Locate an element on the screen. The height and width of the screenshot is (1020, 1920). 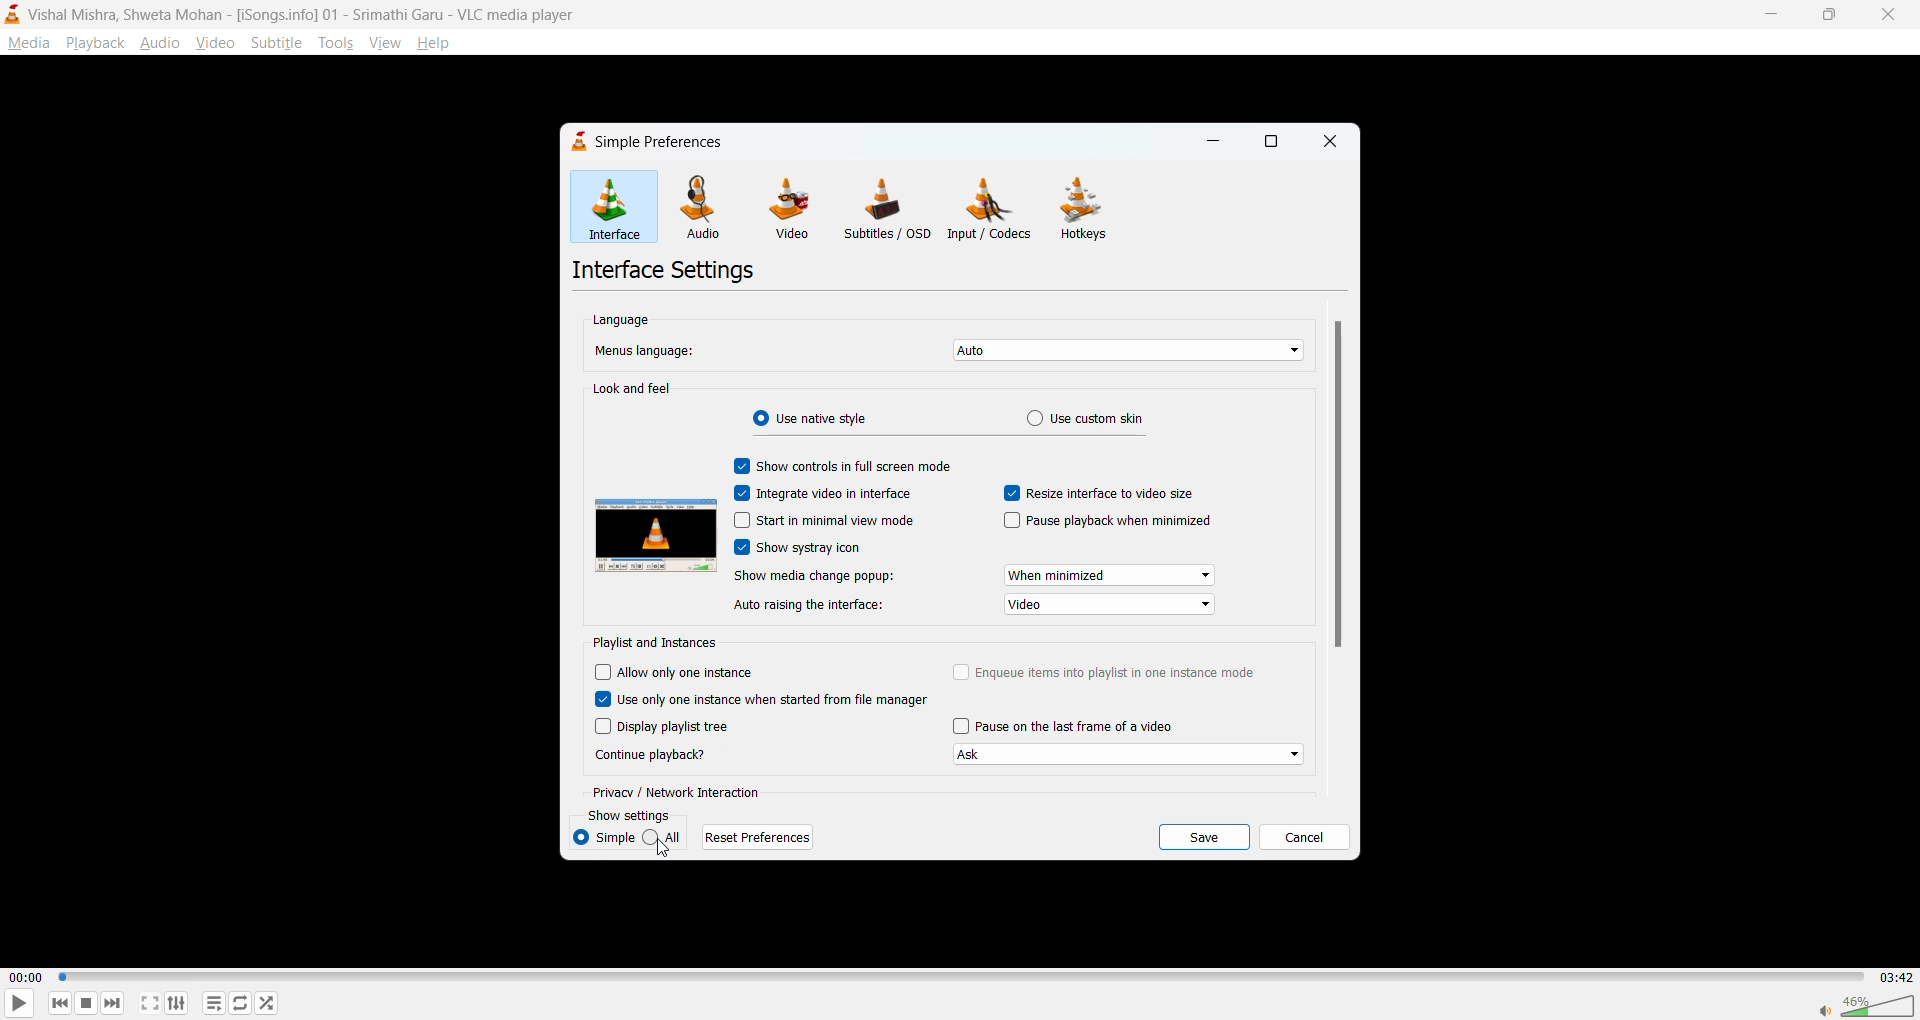
allow only one instance is located at coordinates (677, 676).